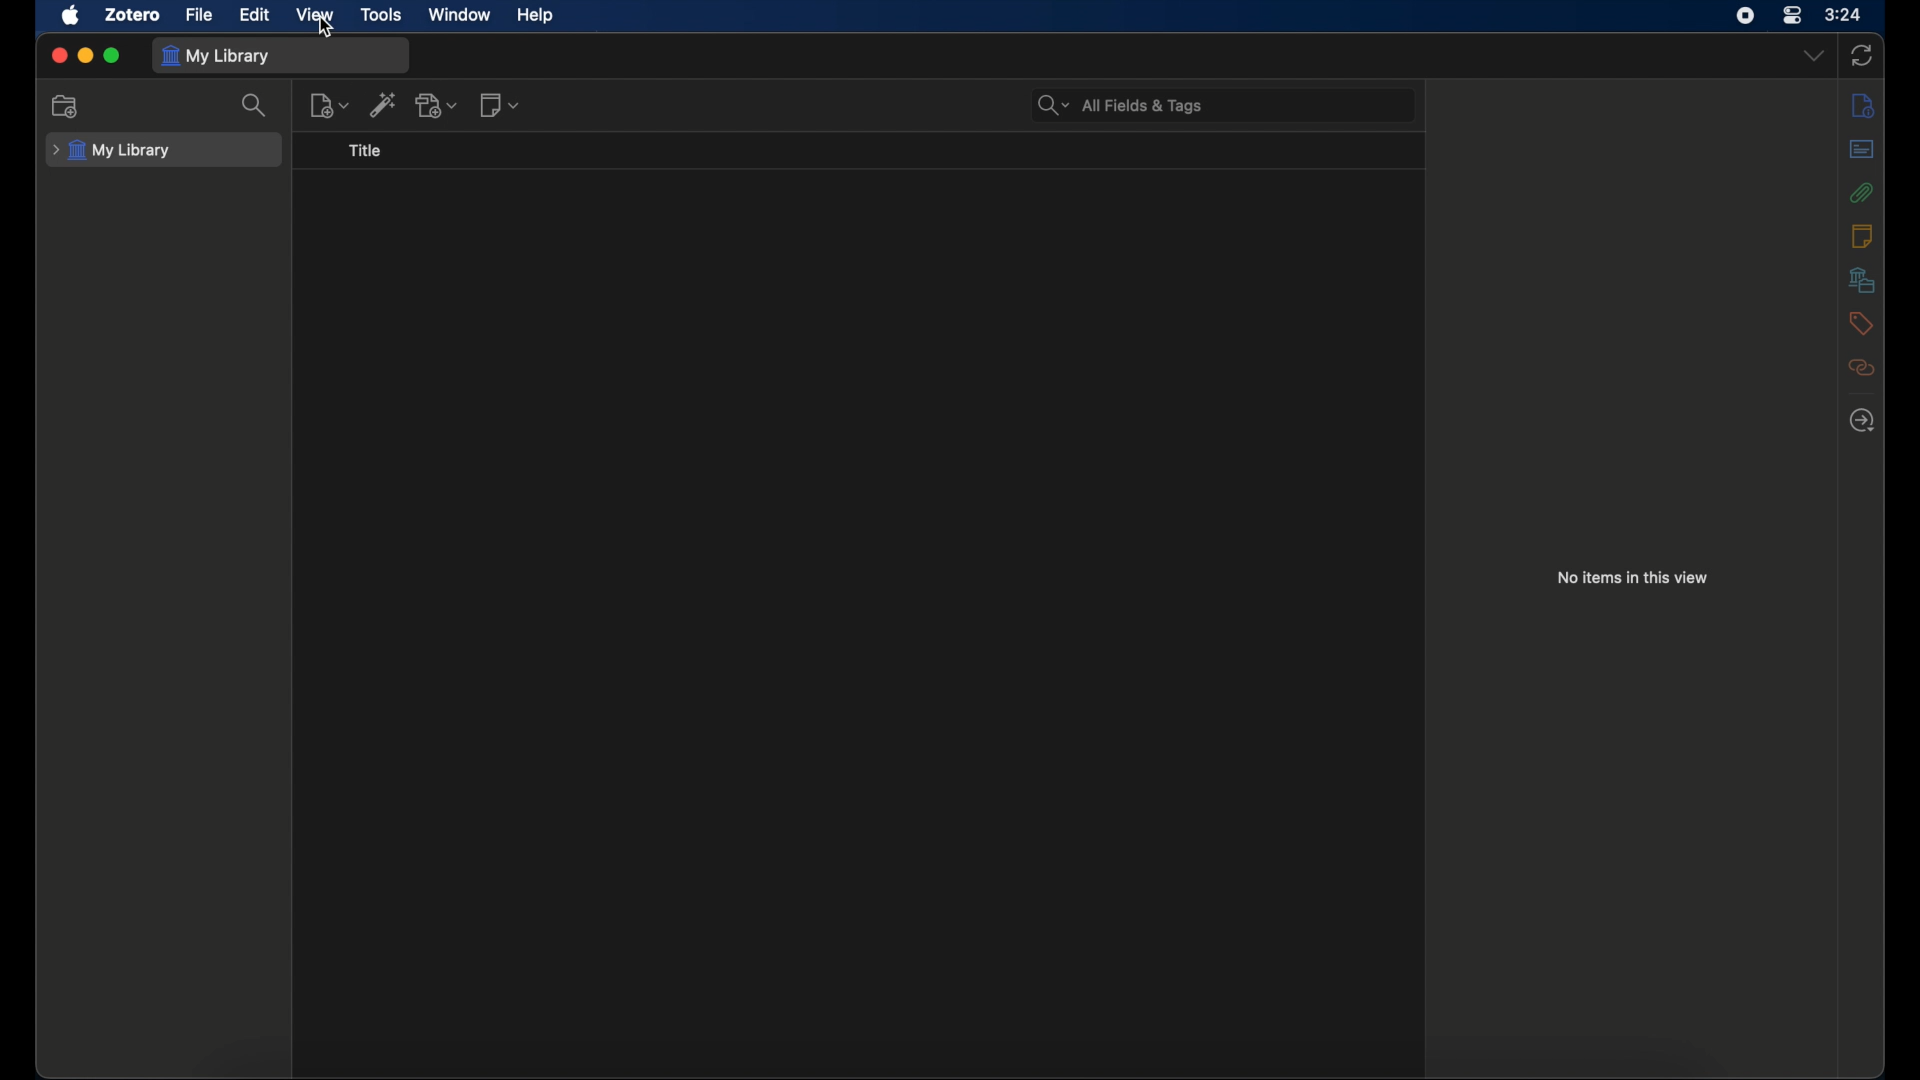  I want to click on notes, so click(1861, 234).